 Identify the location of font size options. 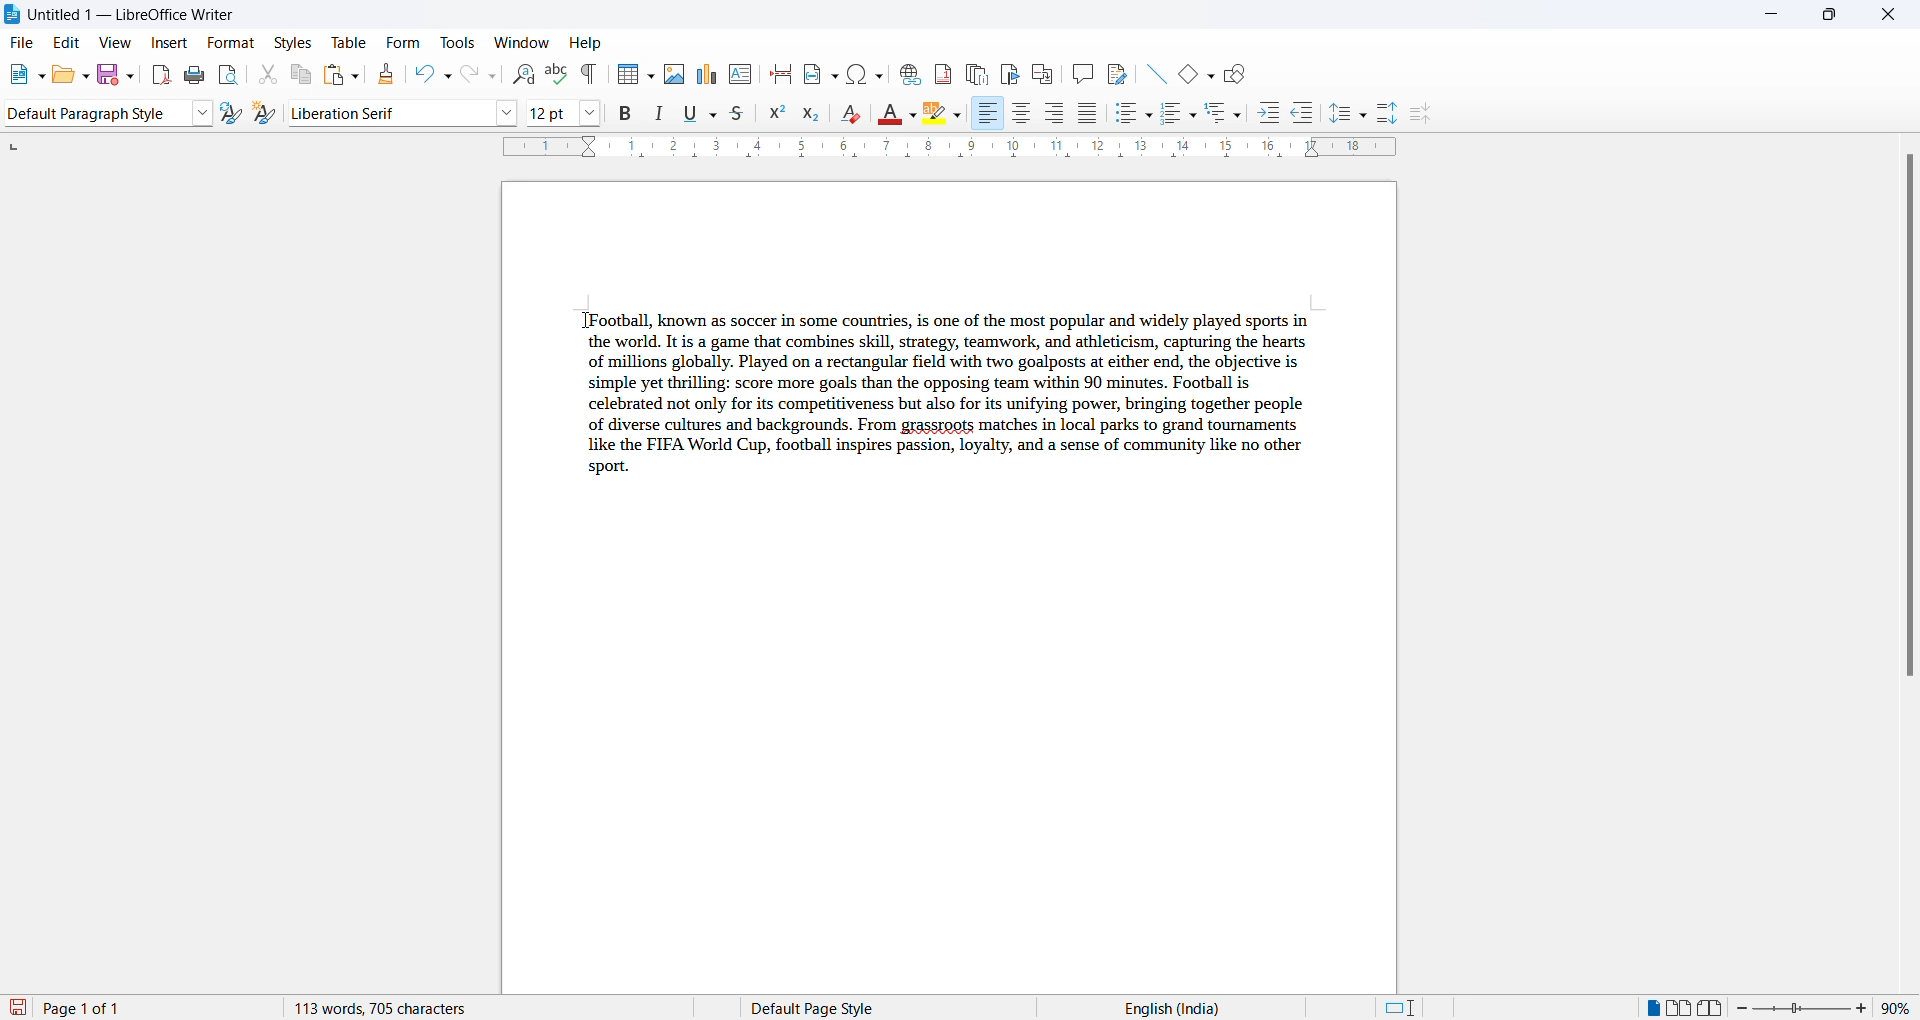
(591, 112).